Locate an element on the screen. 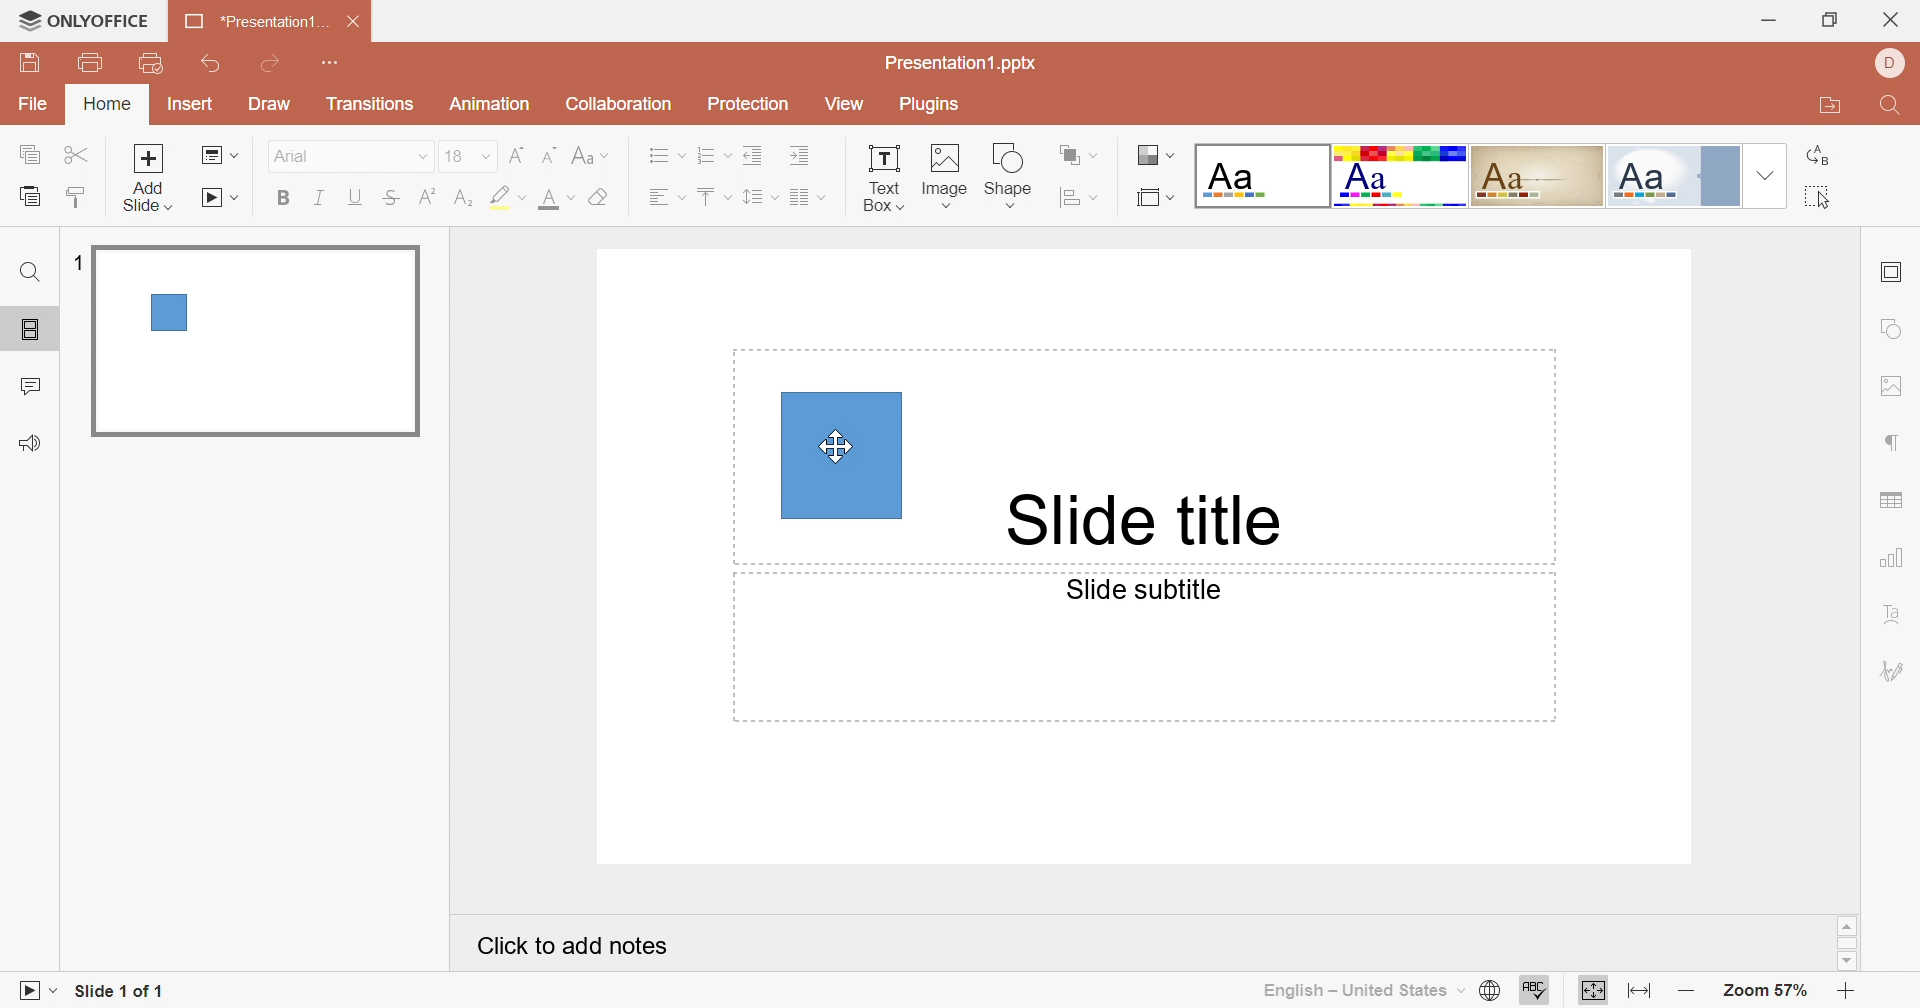 This screenshot has width=1920, height=1008. Images is located at coordinates (944, 174).